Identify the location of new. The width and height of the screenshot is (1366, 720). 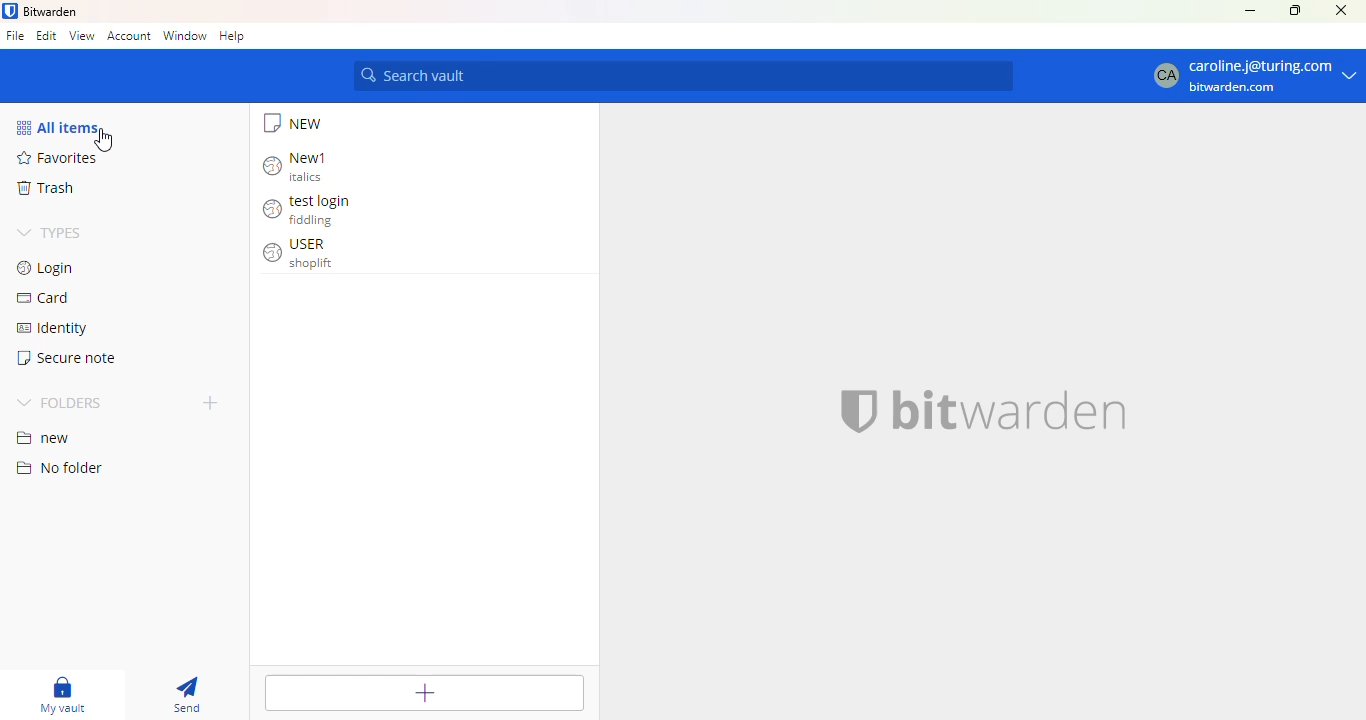
(44, 438).